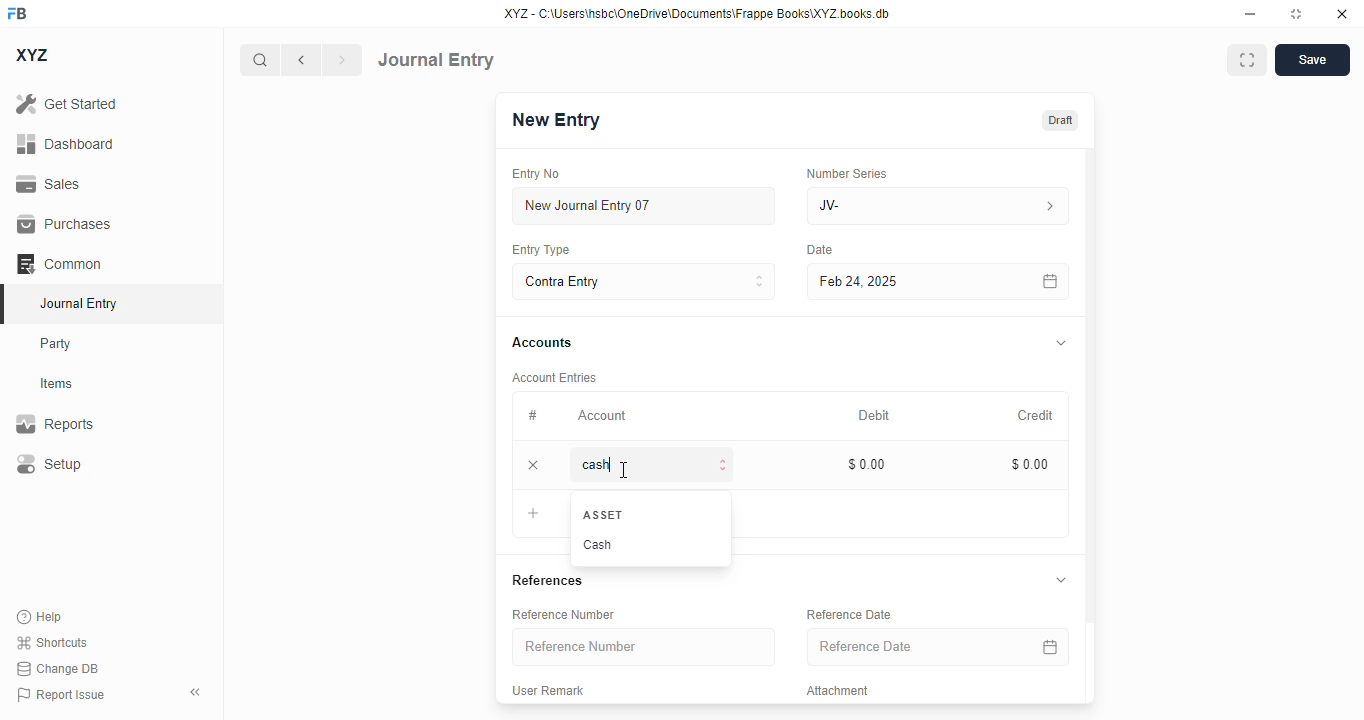 This screenshot has height=720, width=1364. Describe the element at coordinates (1037, 415) in the screenshot. I see `credit` at that location.